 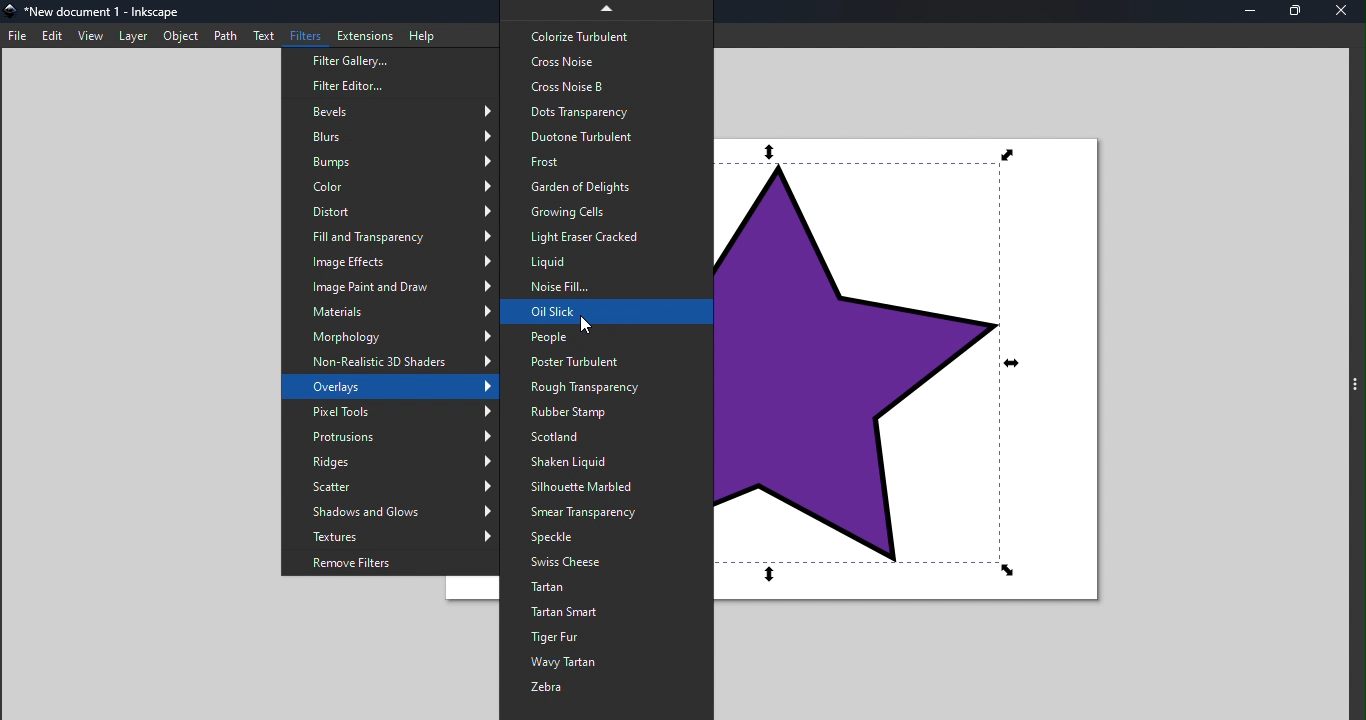 What do you see at coordinates (604, 261) in the screenshot?
I see `Liquid` at bounding box center [604, 261].